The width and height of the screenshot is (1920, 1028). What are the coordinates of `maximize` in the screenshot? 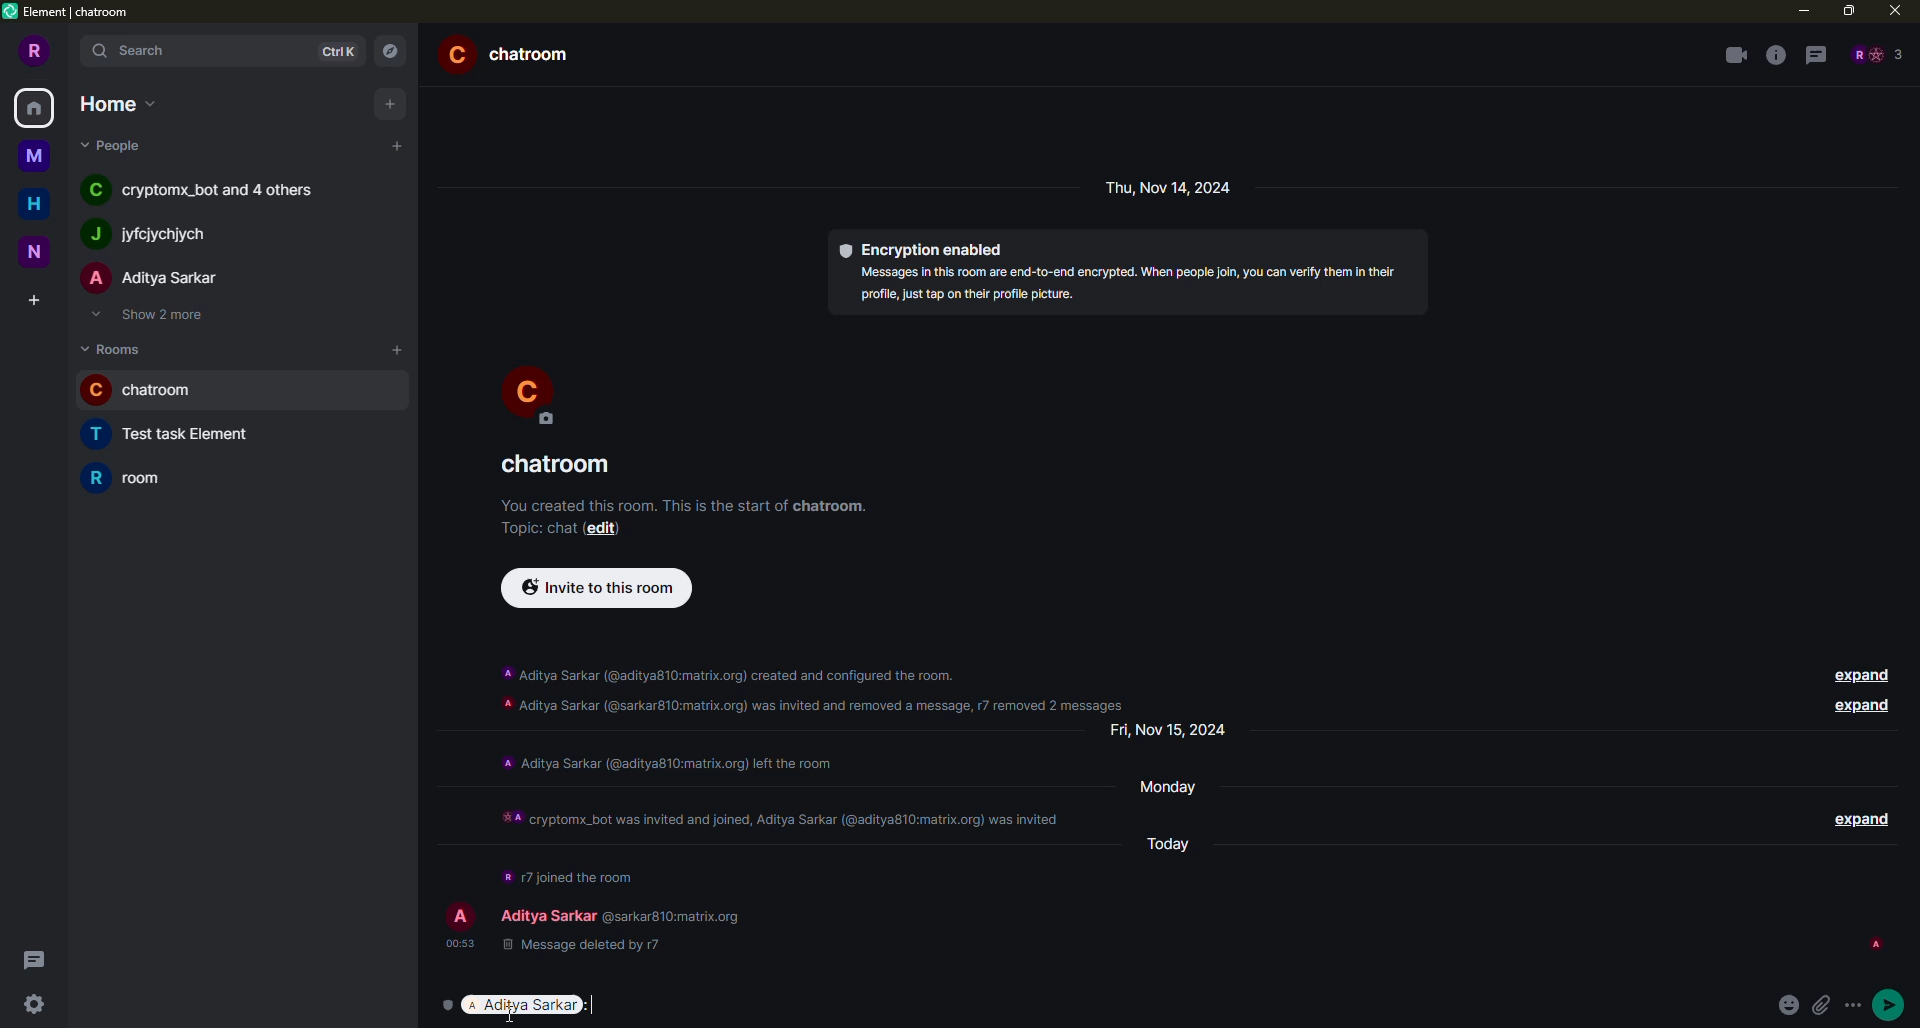 It's located at (1849, 9).